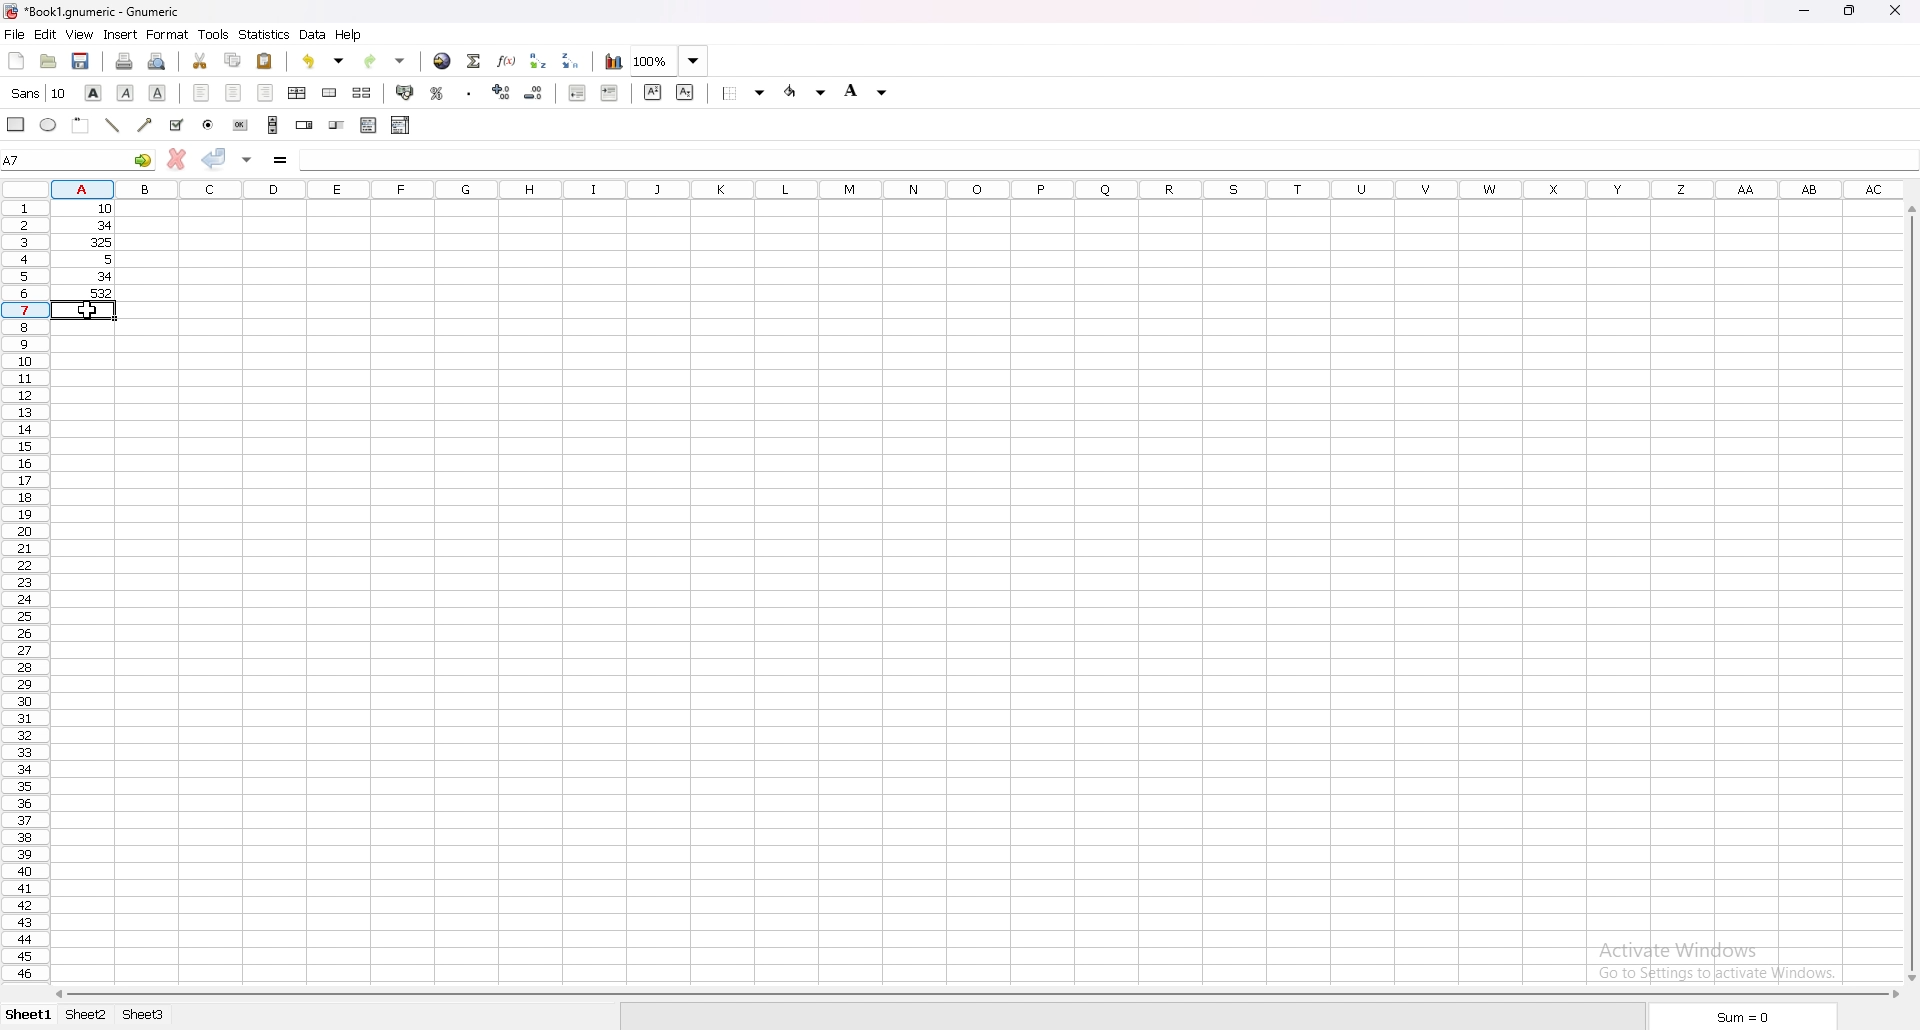 This screenshot has width=1920, height=1030. Describe the element at coordinates (86, 1014) in the screenshot. I see `sheet 2` at that location.